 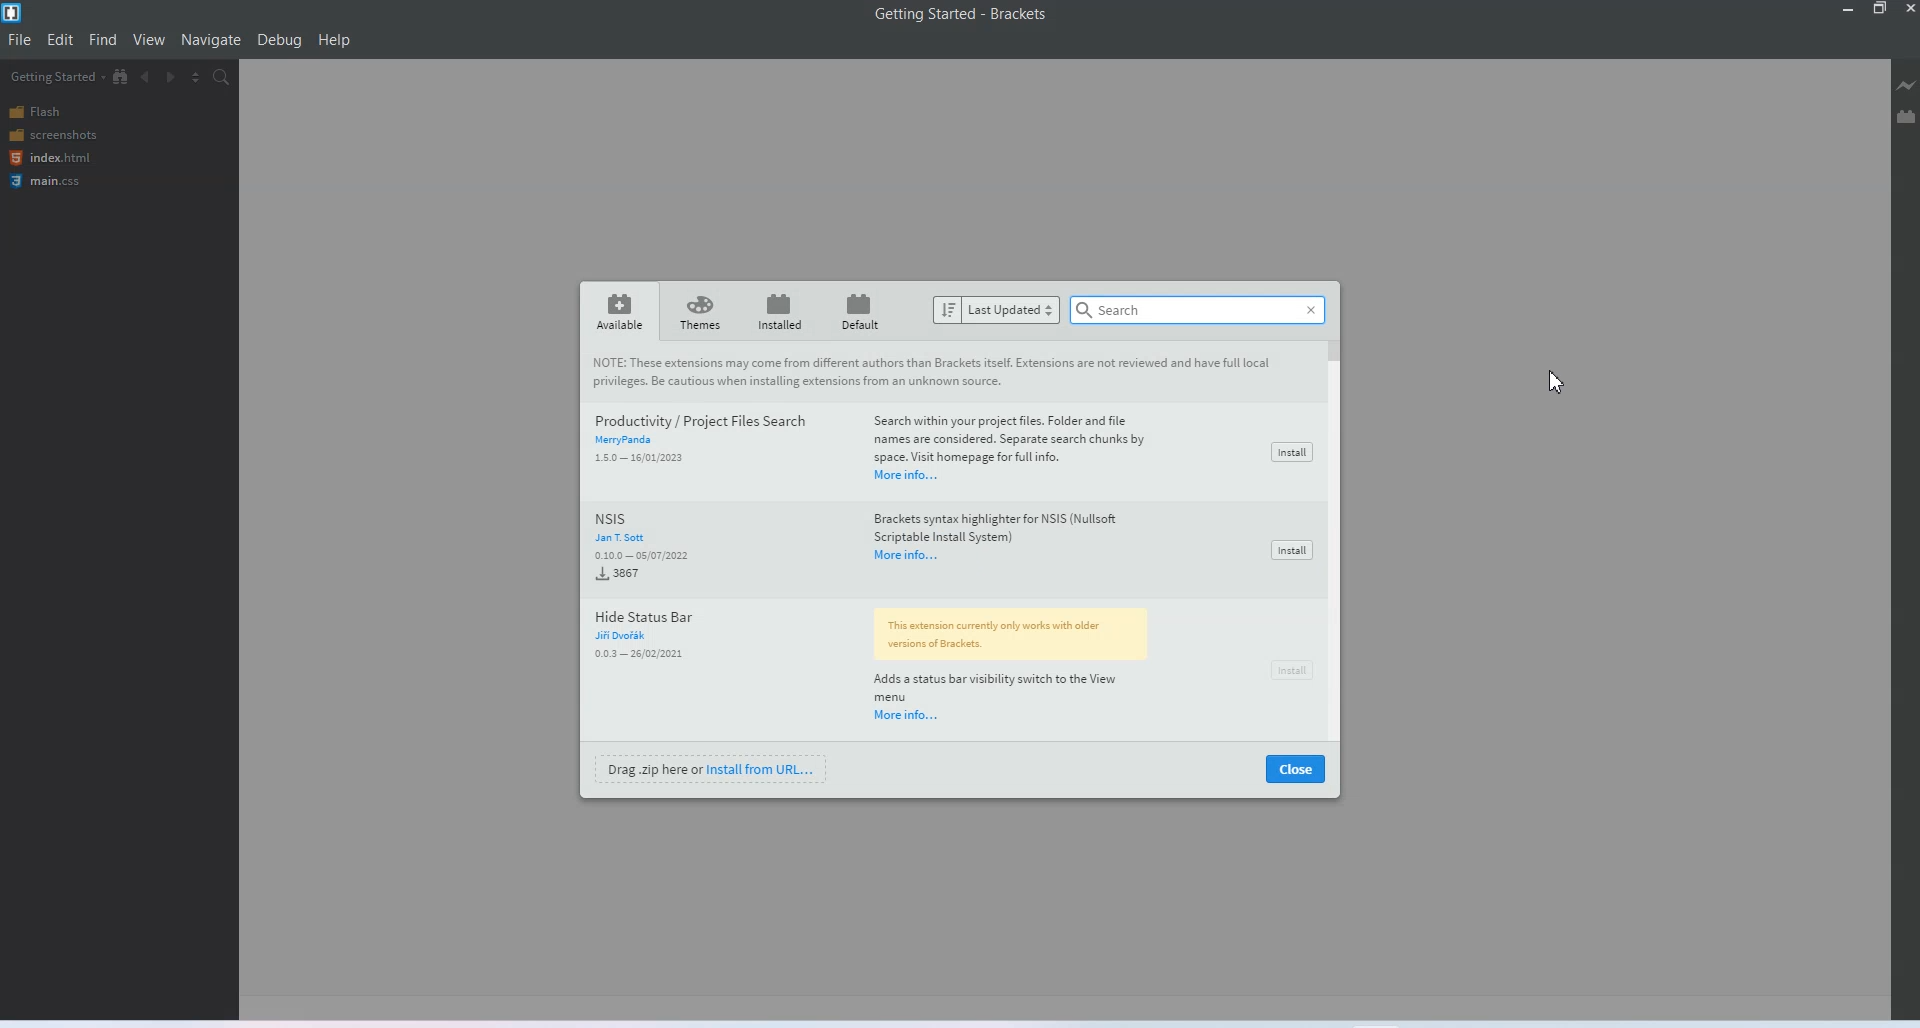 What do you see at coordinates (52, 135) in the screenshot?
I see `screenshots` at bounding box center [52, 135].